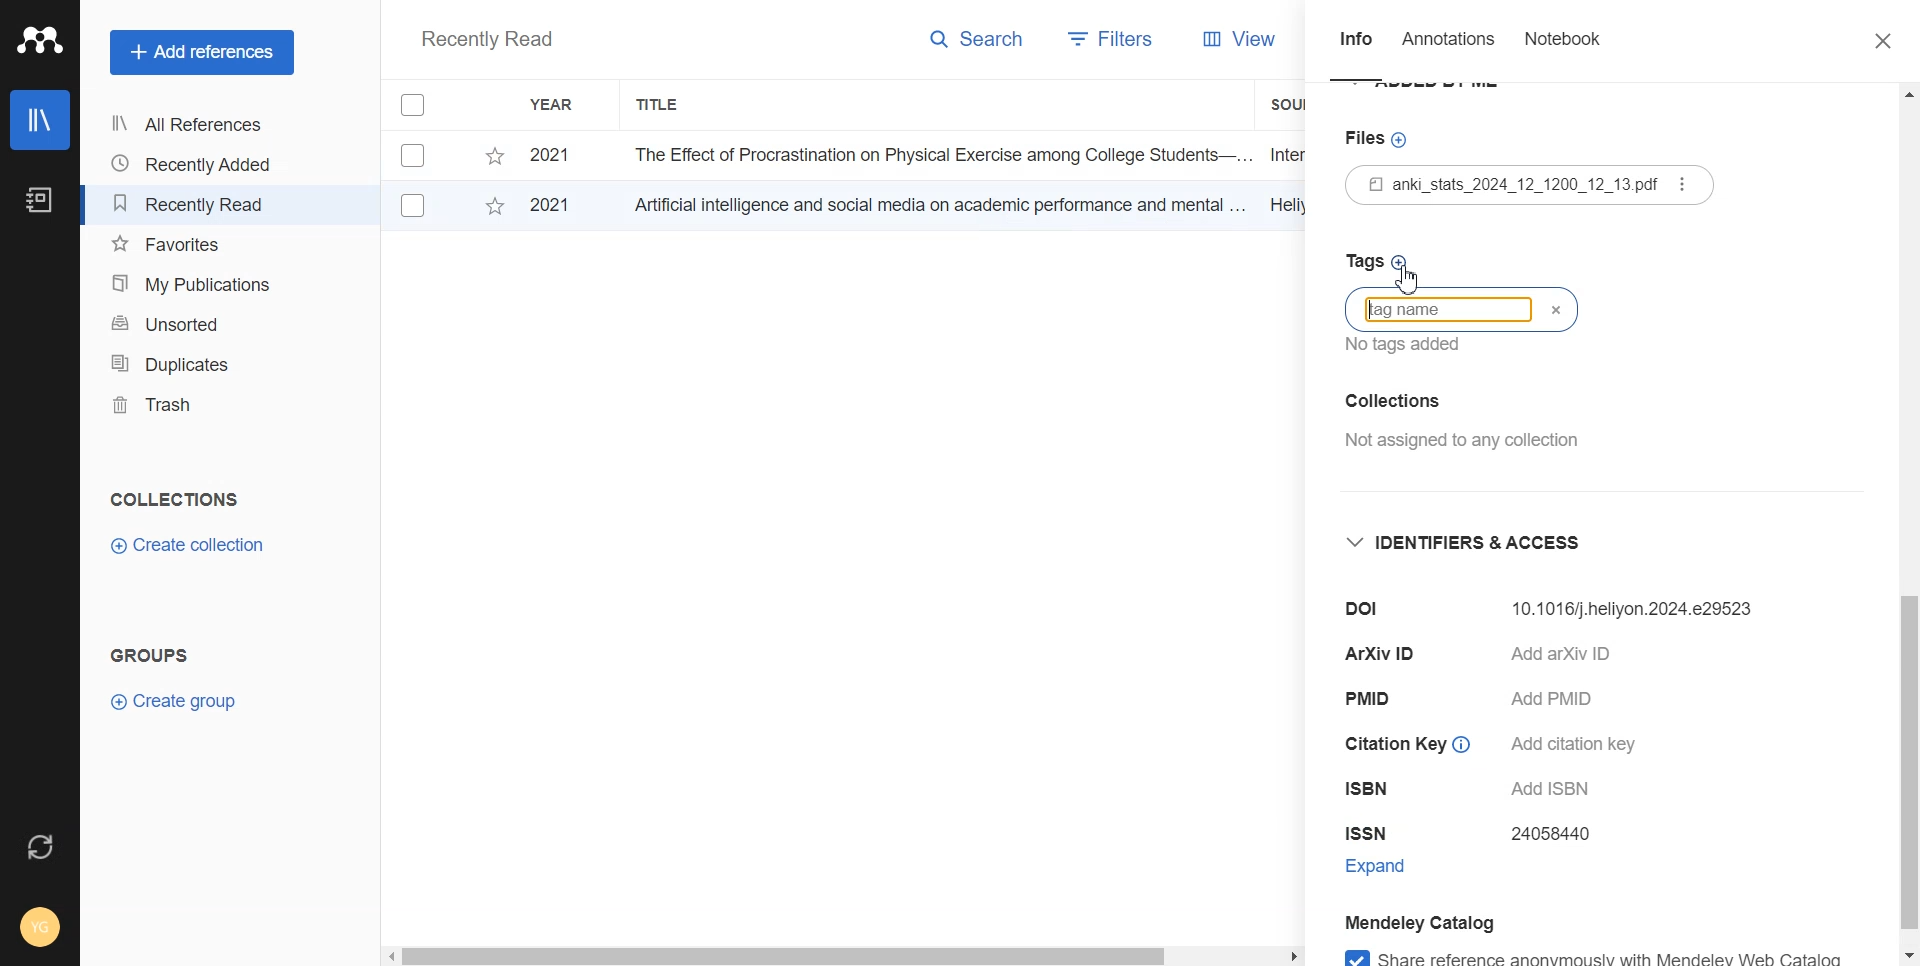 Image resolution: width=1920 pixels, height=966 pixels. Describe the element at coordinates (196, 363) in the screenshot. I see `Duplicates` at that location.